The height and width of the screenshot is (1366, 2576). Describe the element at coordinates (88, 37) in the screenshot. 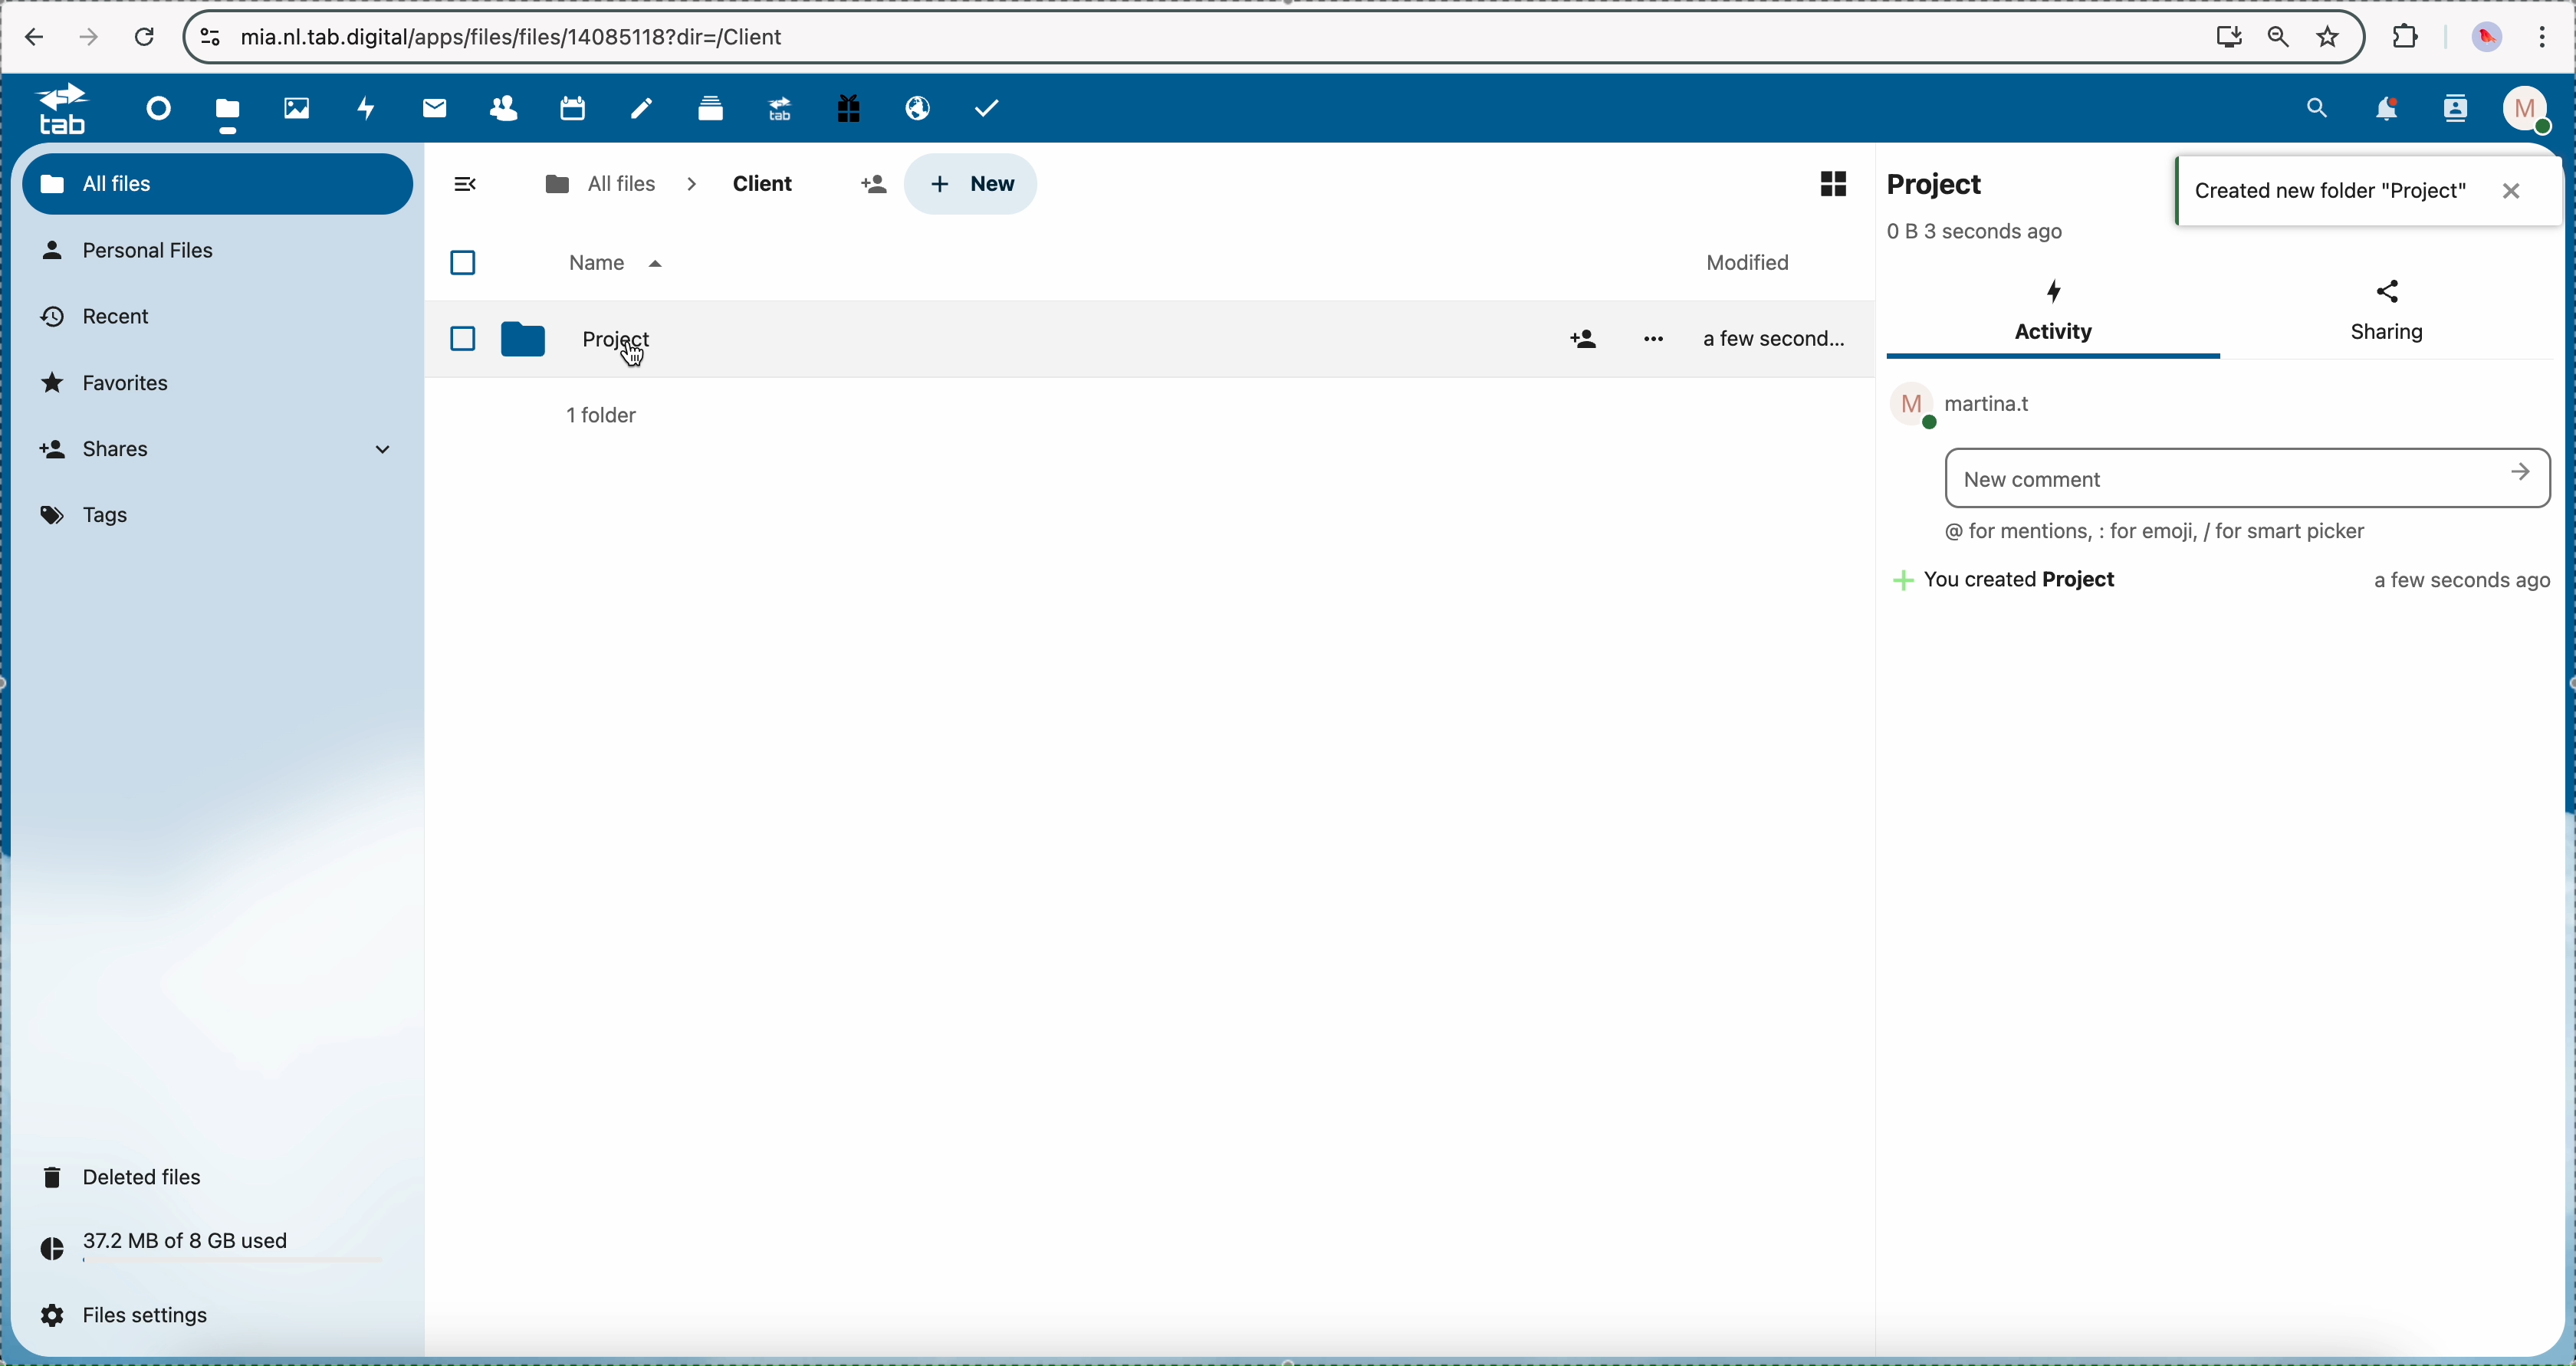

I see `navigate foward` at that location.